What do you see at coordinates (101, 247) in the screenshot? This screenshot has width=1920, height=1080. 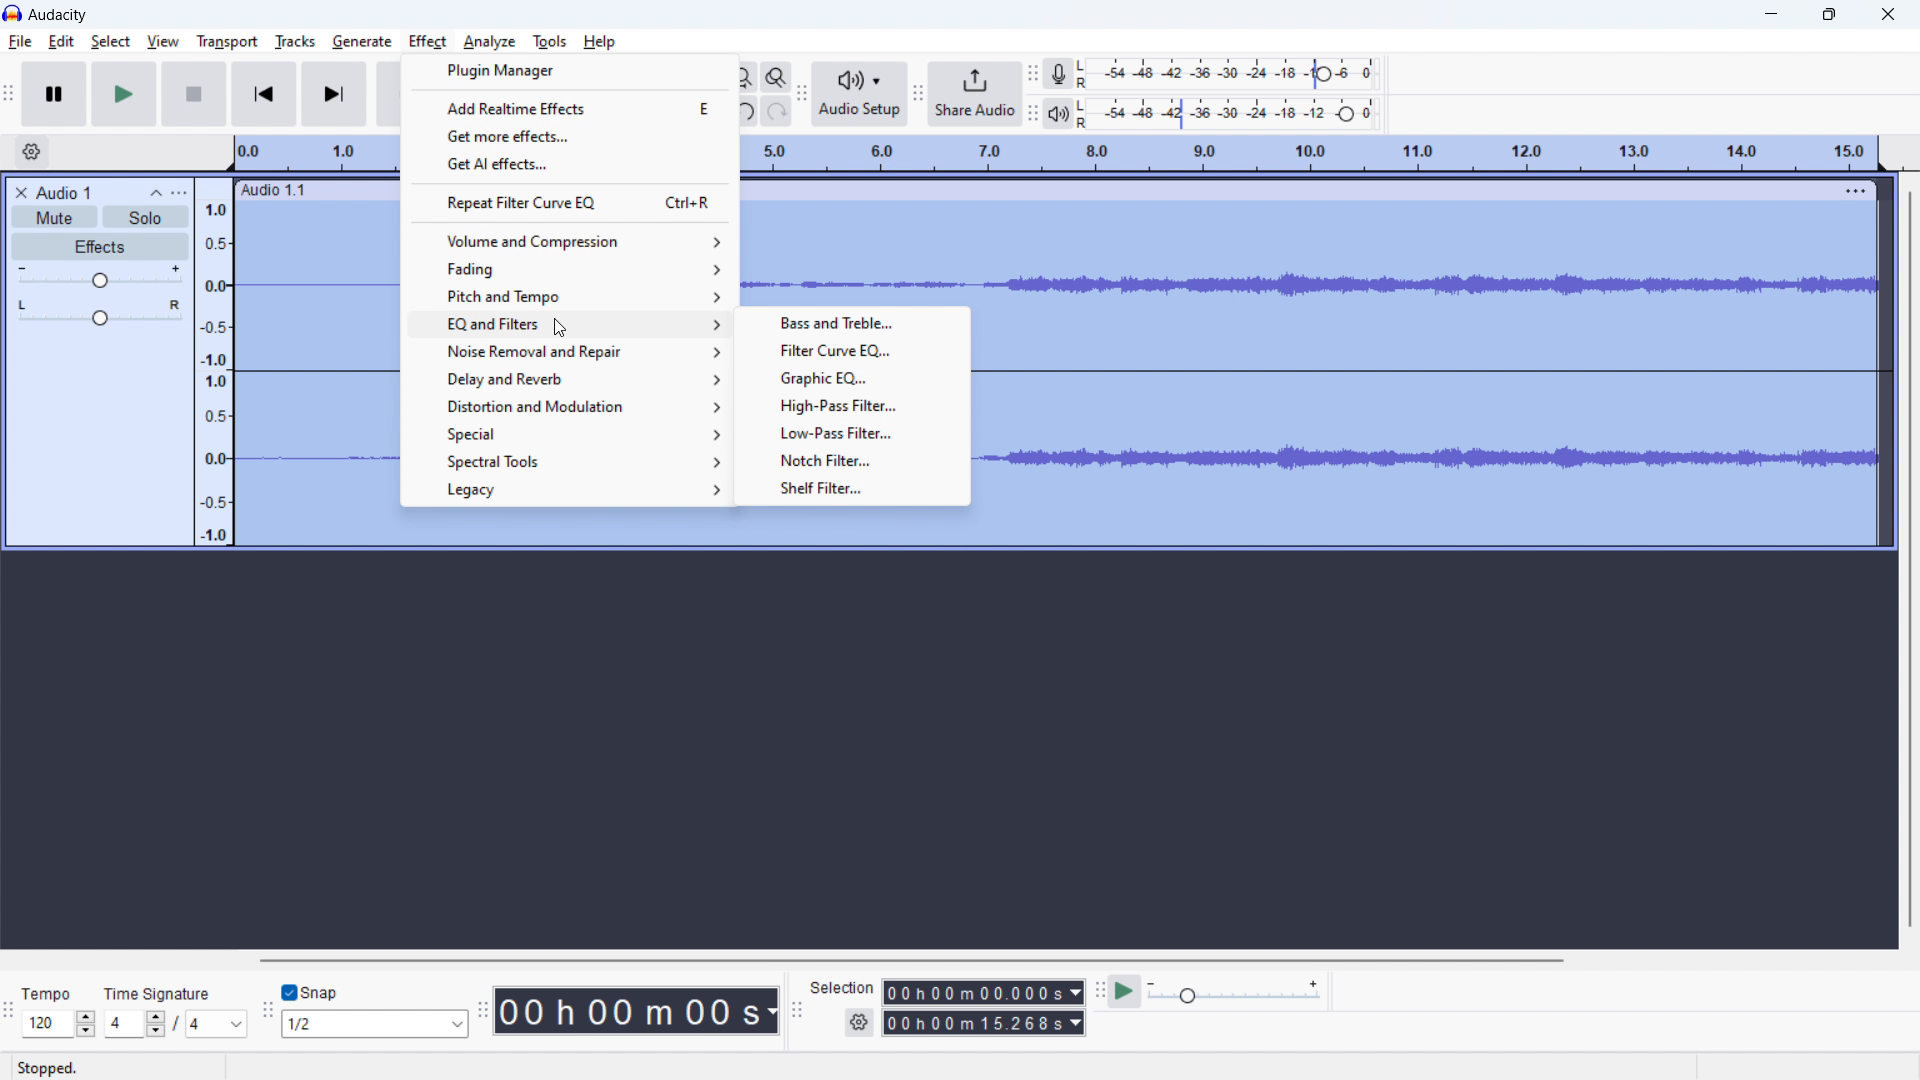 I see `effects` at bounding box center [101, 247].